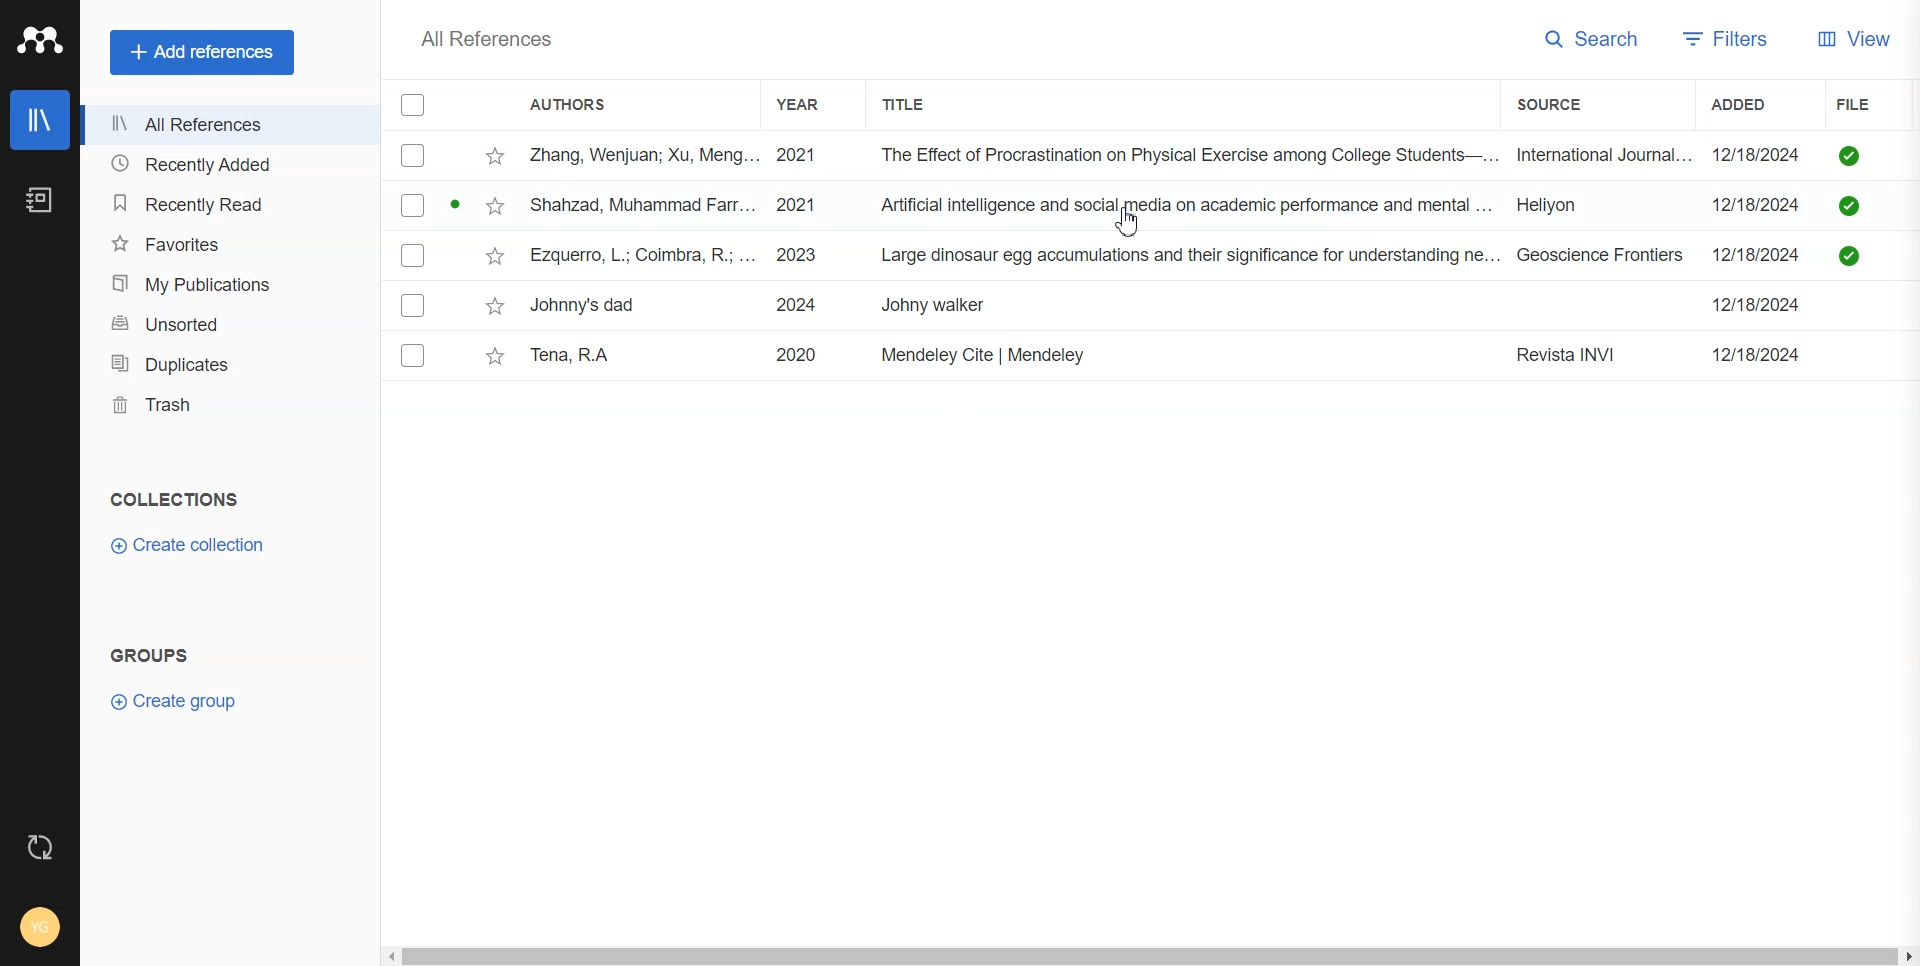  I want to click on Cursor, so click(1131, 226).